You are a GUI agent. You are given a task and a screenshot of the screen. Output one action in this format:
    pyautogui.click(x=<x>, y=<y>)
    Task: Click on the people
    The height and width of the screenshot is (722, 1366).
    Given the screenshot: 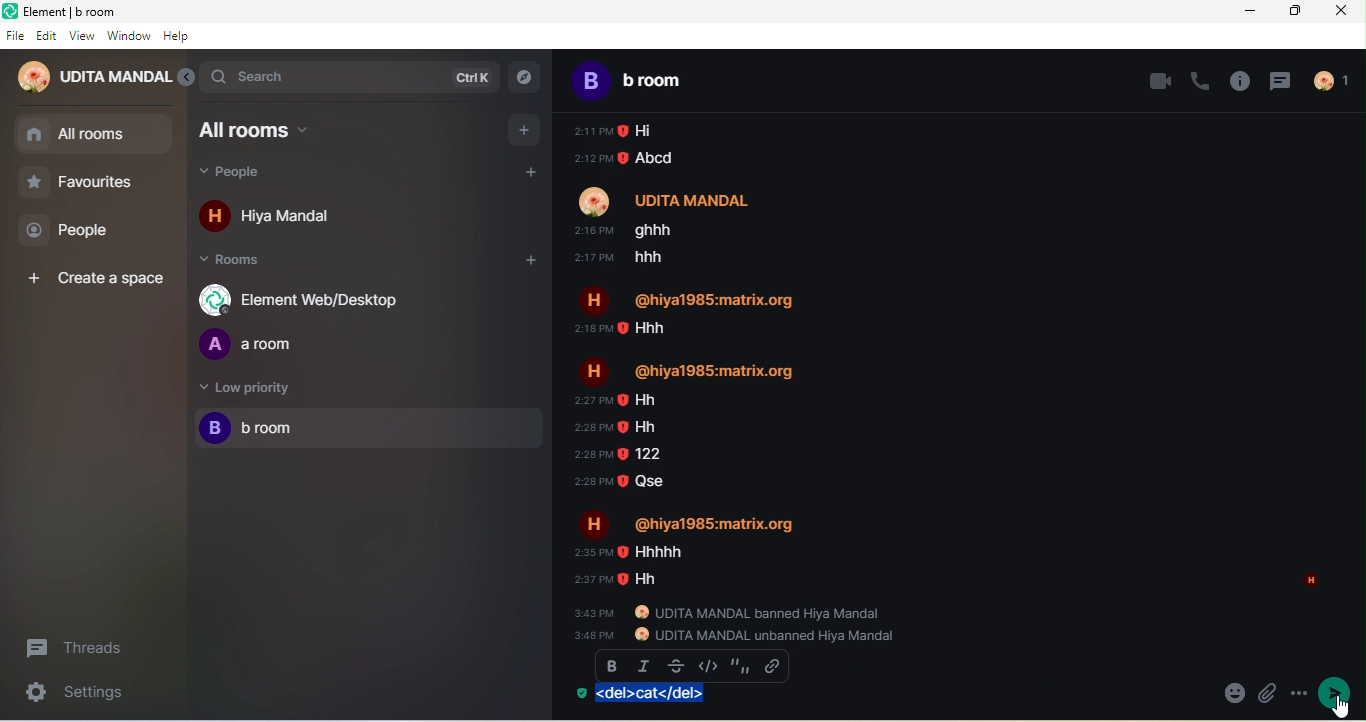 What is the action you would take?
    pyautogui.click(x=78, y=231)
    